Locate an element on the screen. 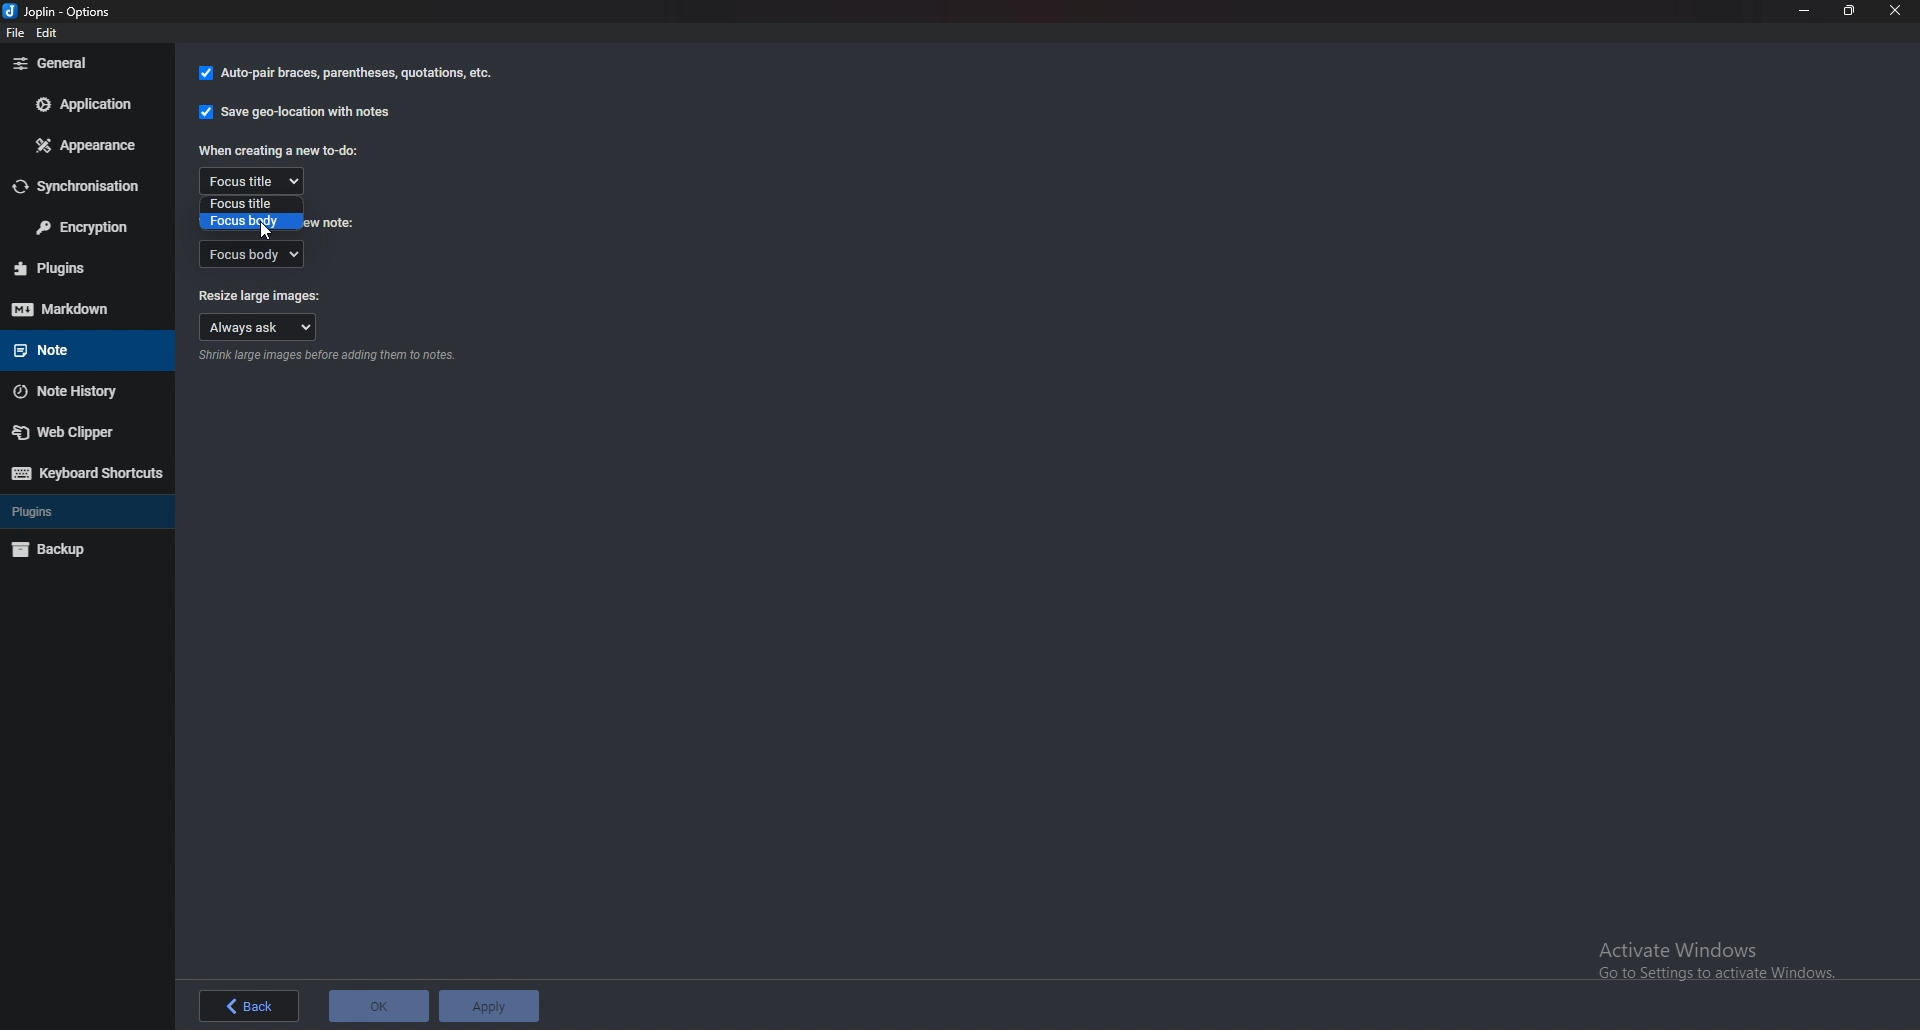  applu is located at coordinates (487, 1005).